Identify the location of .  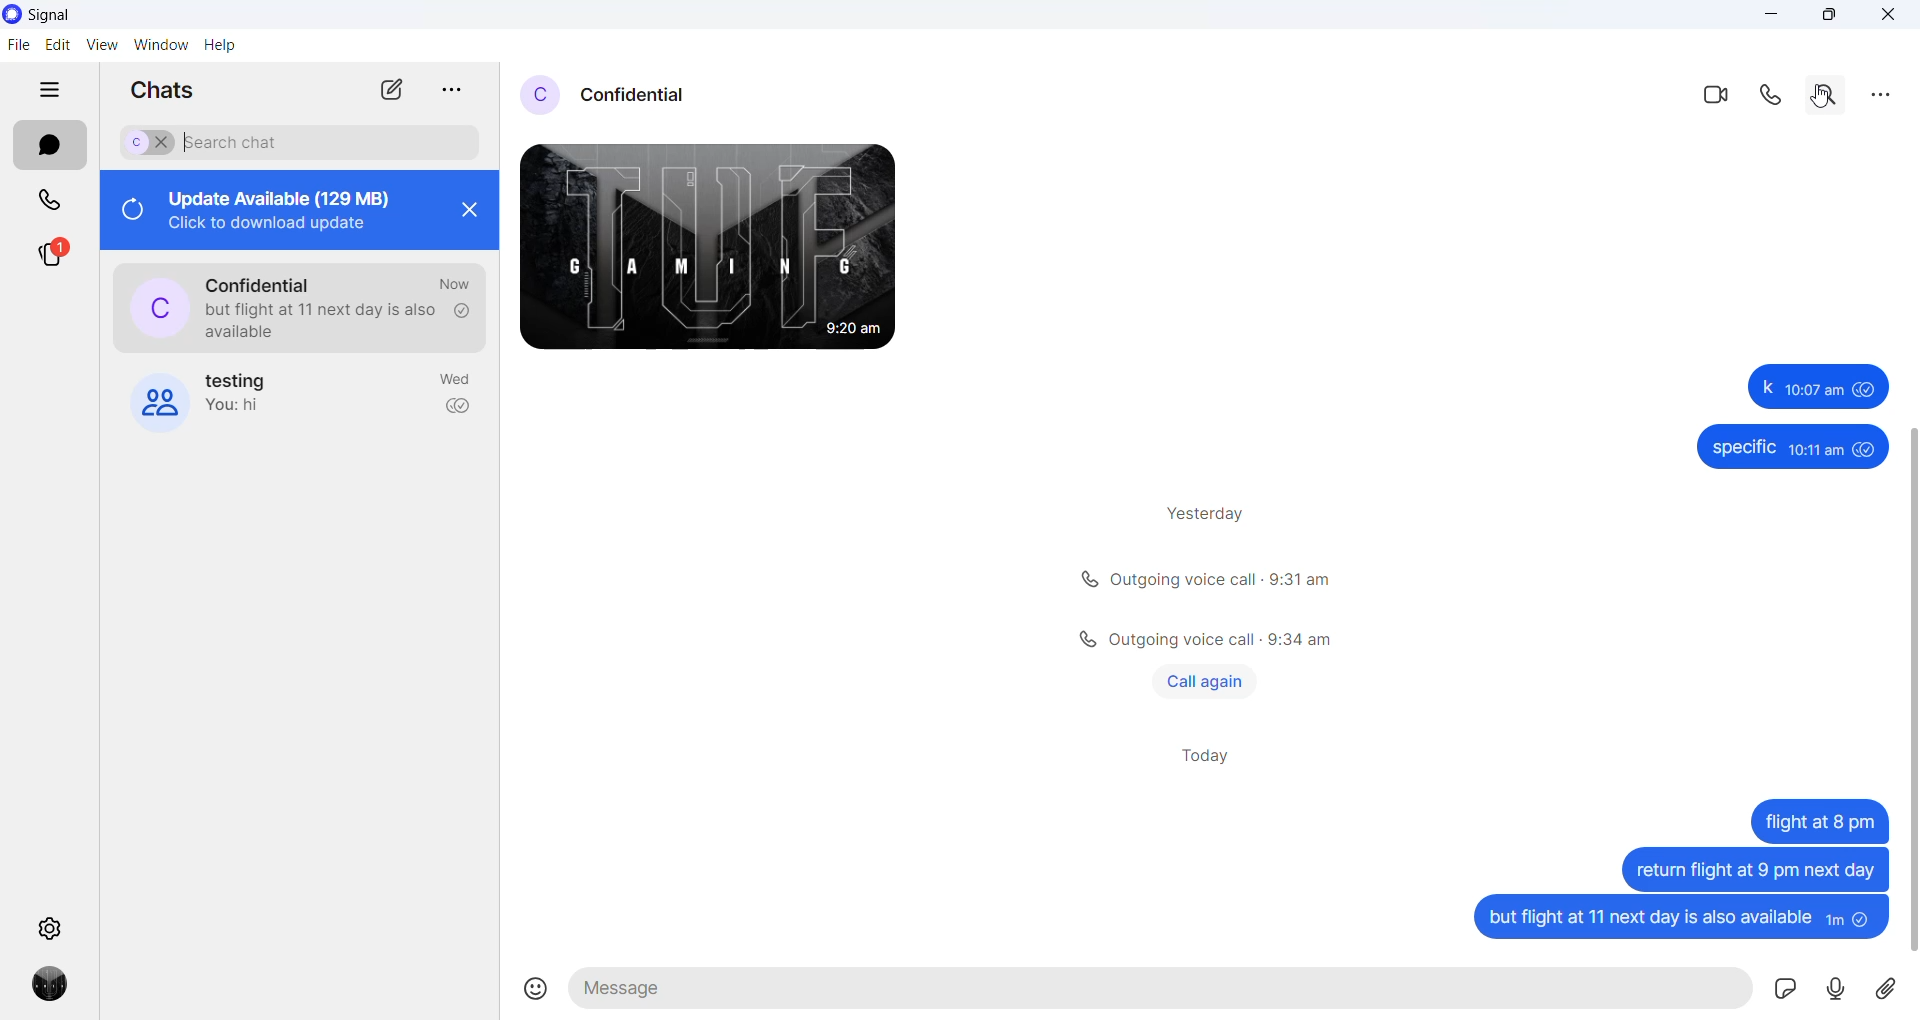
(1818, 820).